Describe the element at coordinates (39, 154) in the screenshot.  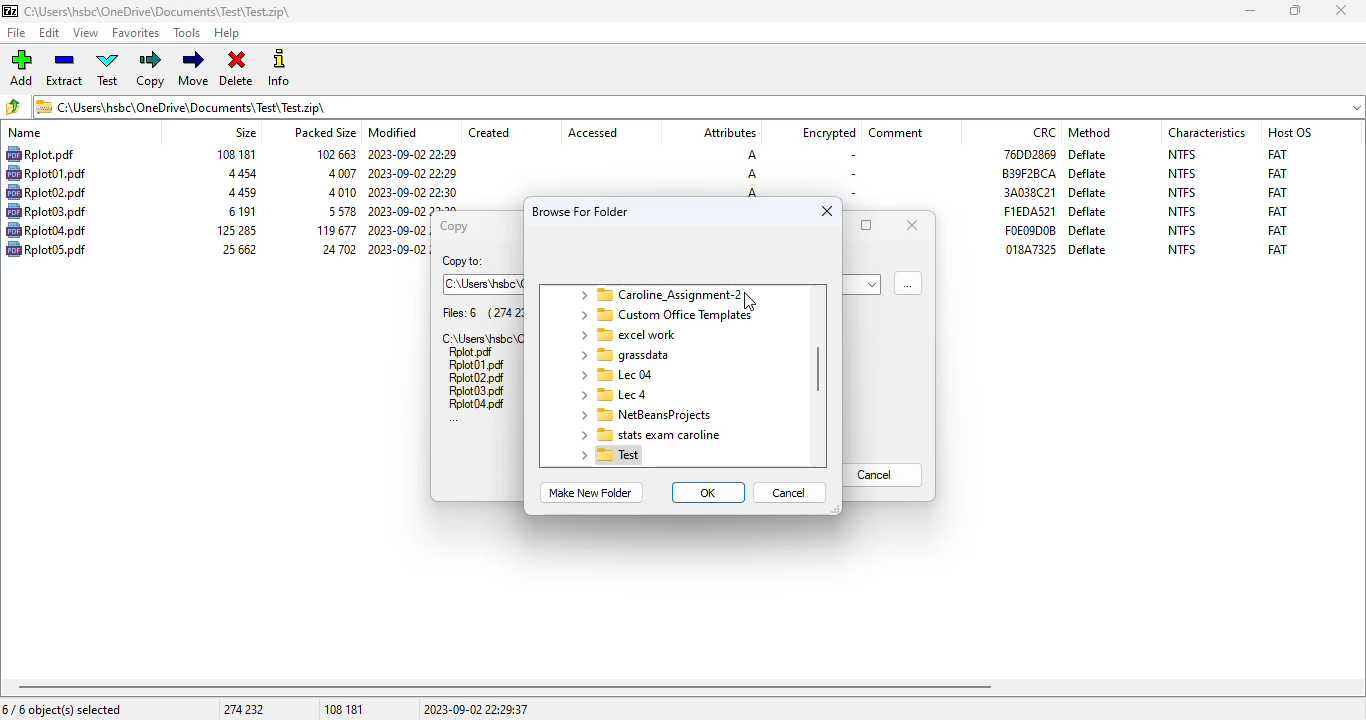
I see `file` at that location.